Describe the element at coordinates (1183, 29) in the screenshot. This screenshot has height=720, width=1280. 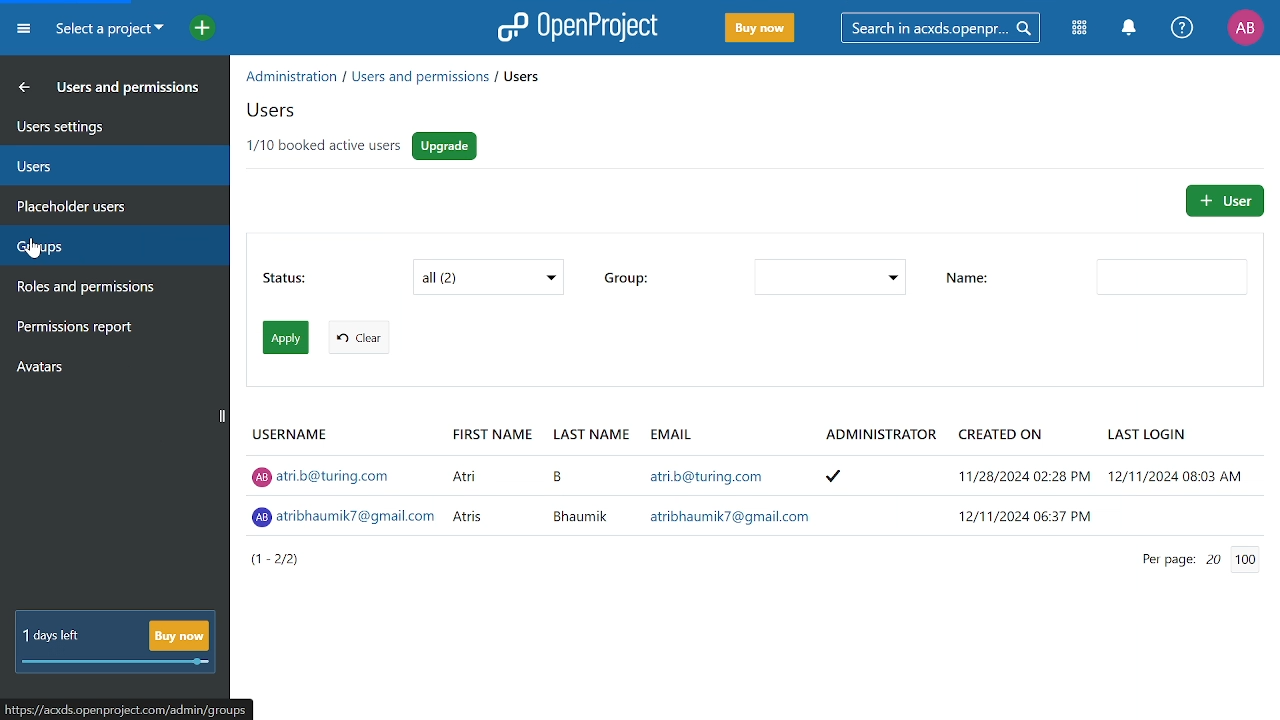
I see `Help` at that location.